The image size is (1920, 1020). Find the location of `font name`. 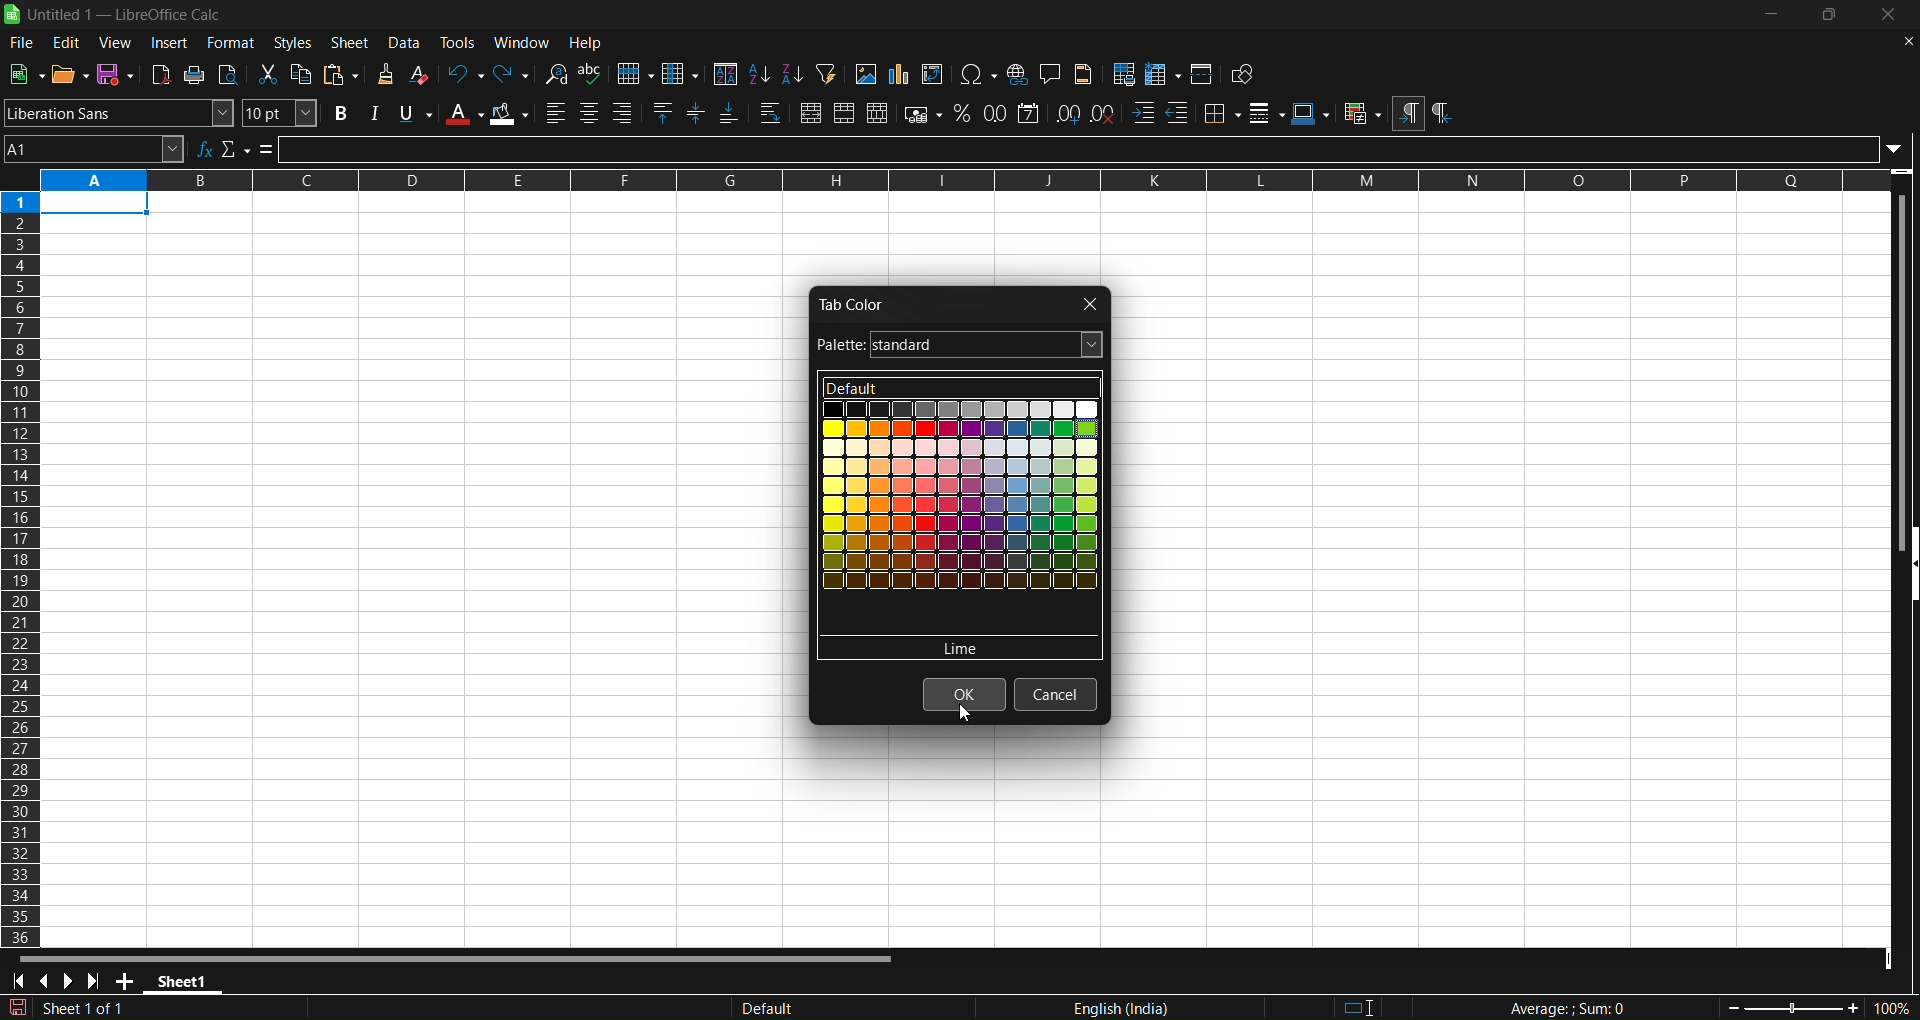

font name is located at coordinates (119, 112).